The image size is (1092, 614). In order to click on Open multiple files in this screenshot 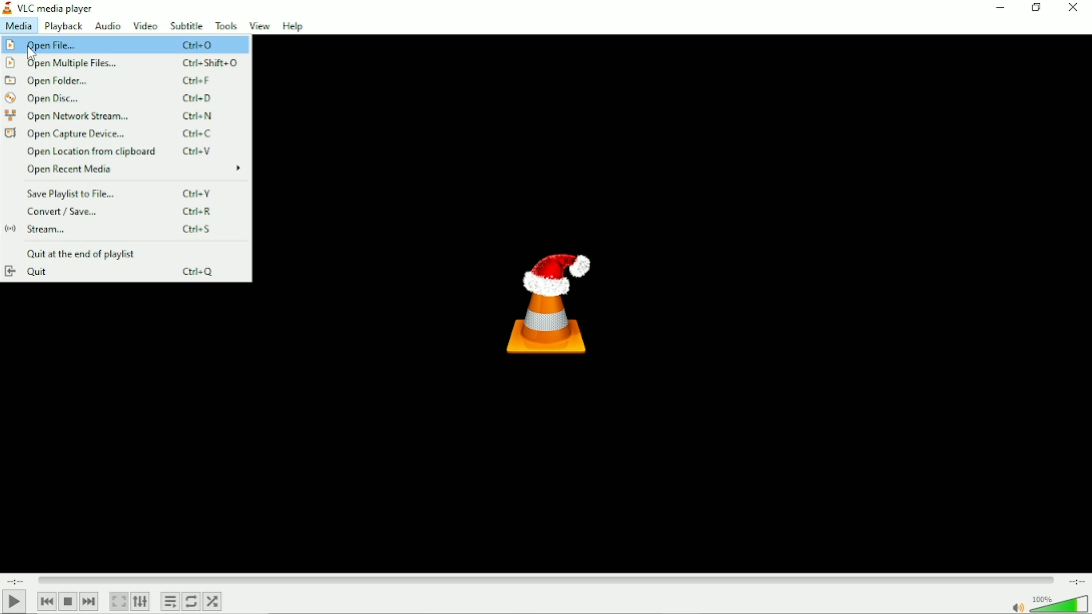, I will do `click(126, 63)`.